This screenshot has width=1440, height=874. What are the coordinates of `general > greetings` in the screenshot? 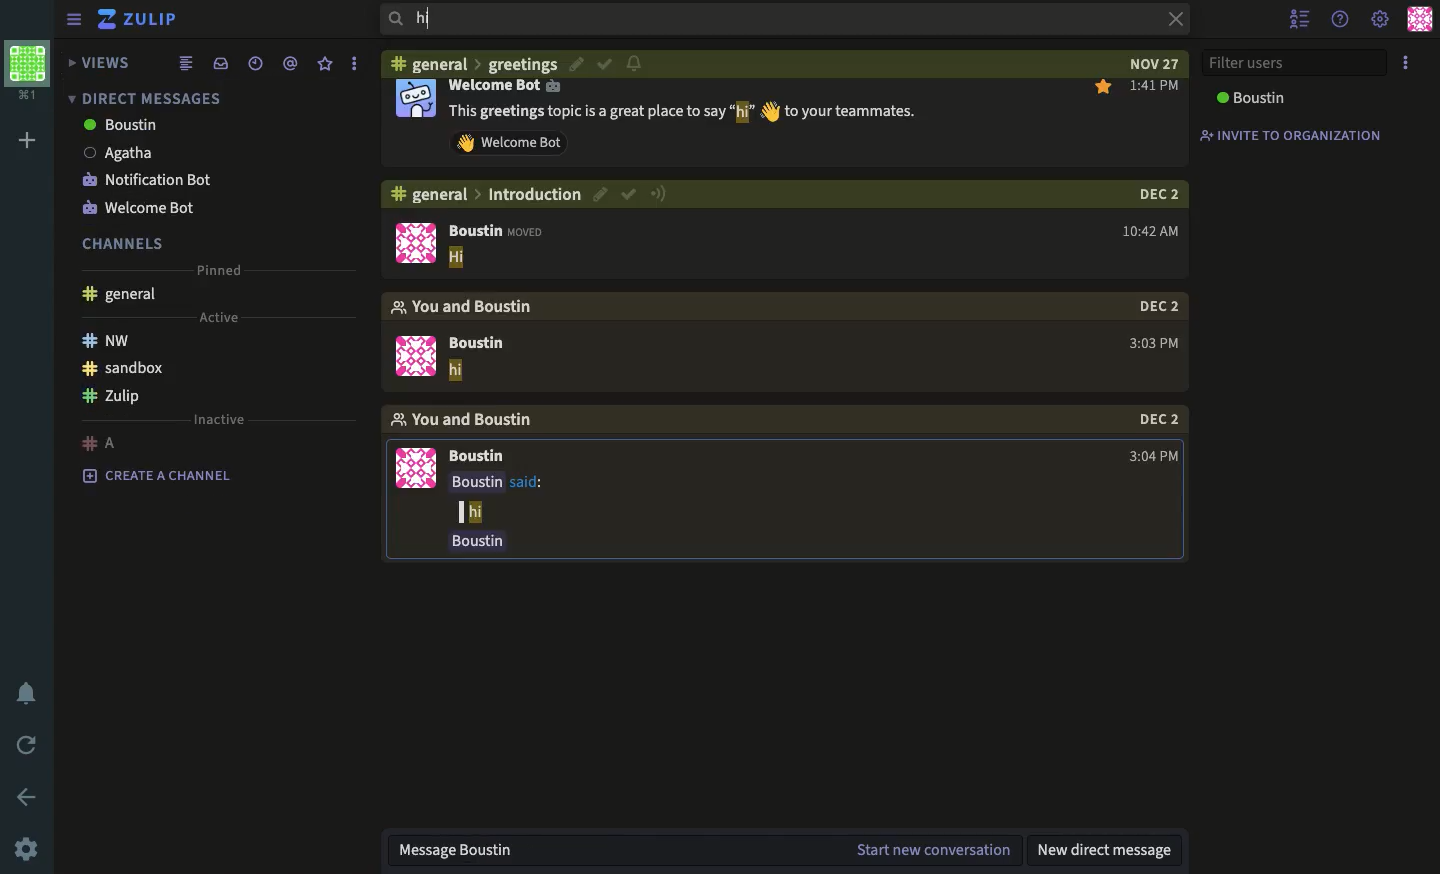 It's located at (474, 63).